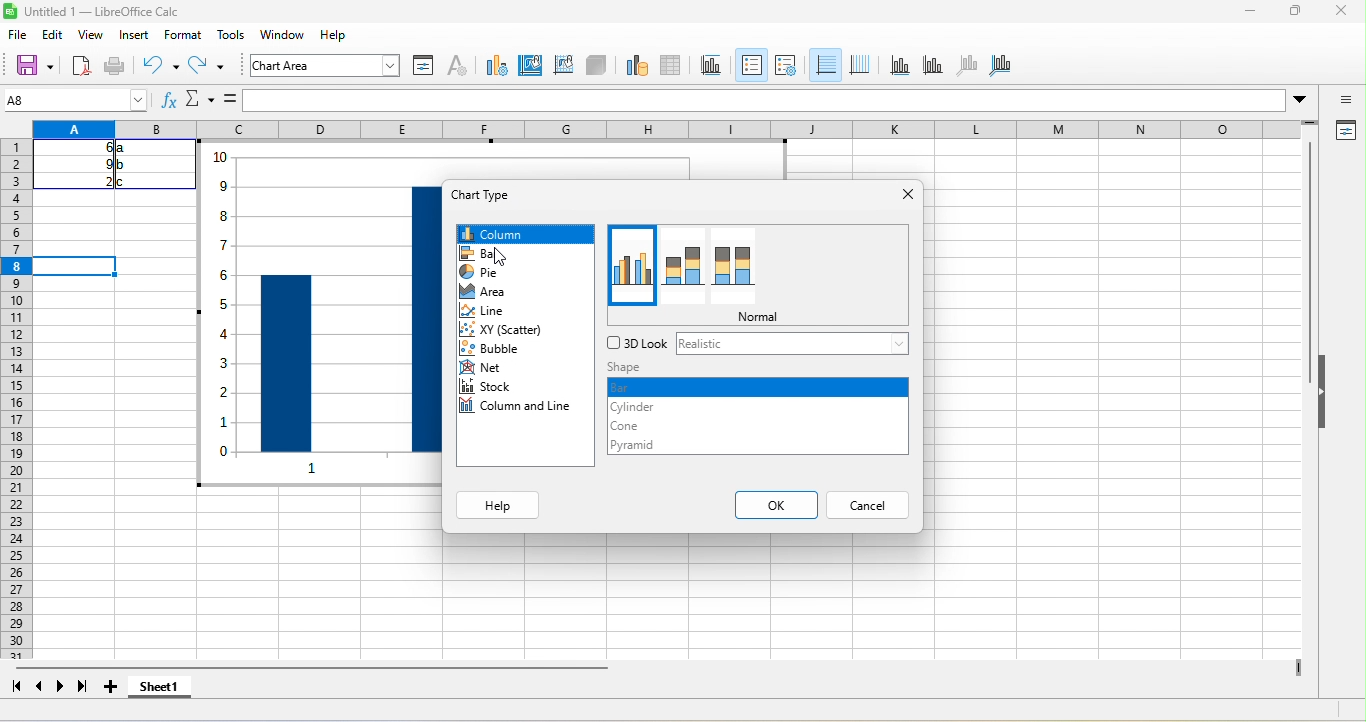  Describe the element at coordinates (304, 310) in the screenshot. I see `chart` at that location.